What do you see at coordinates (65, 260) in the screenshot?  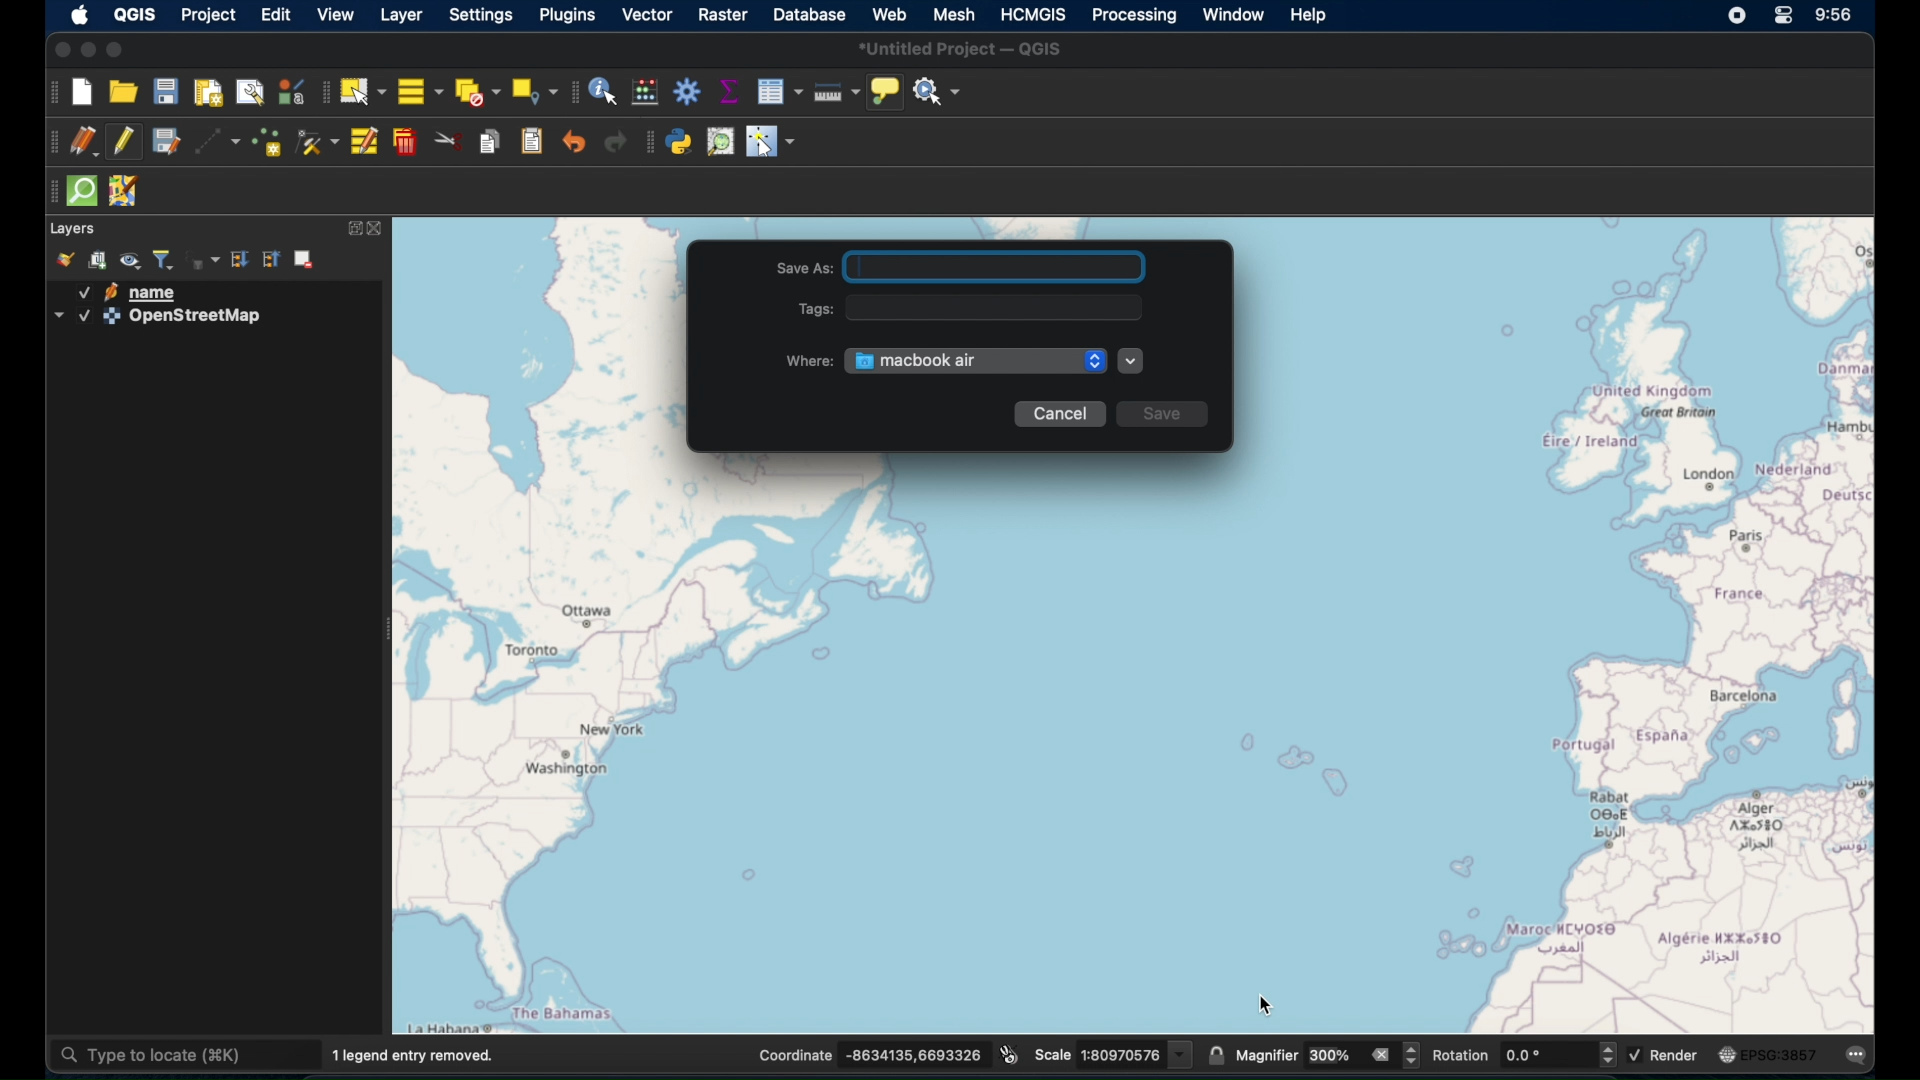 I see `open layer styling panel` at bounding box center [65, 260].